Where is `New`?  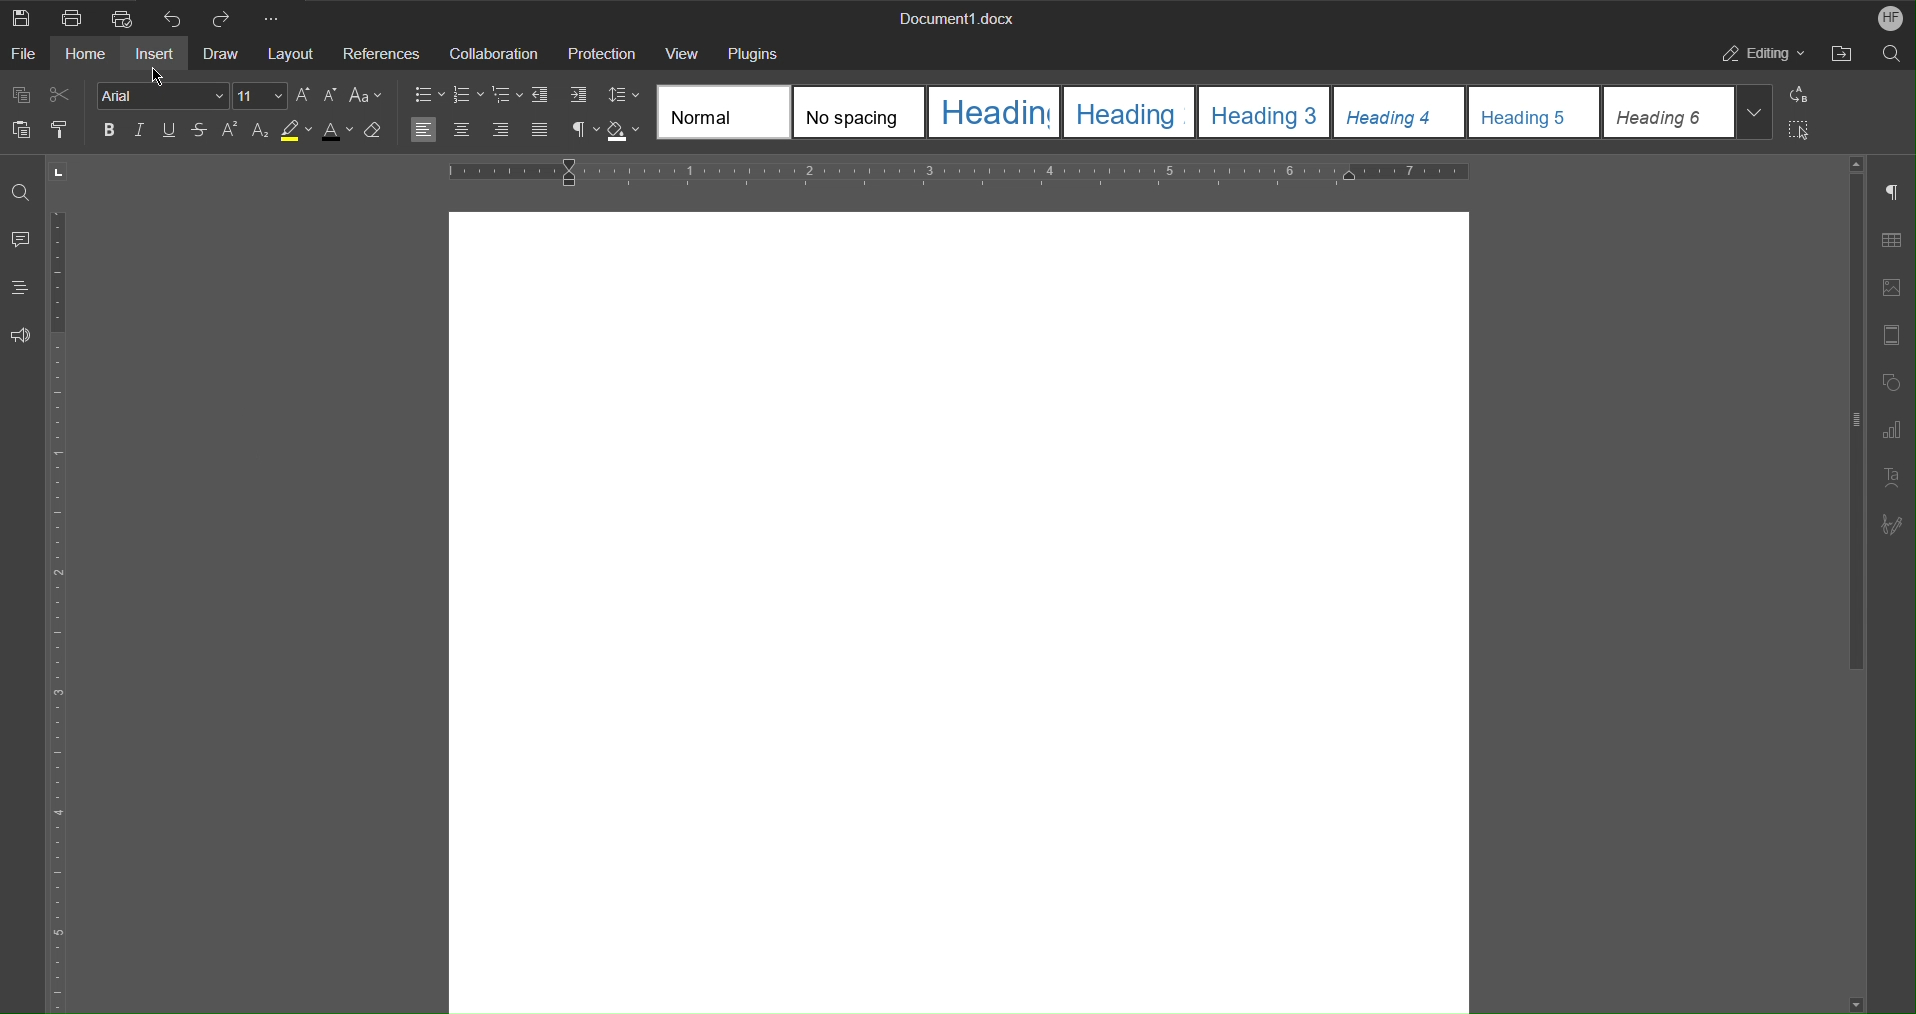 New is located at coordinates (20, 19).